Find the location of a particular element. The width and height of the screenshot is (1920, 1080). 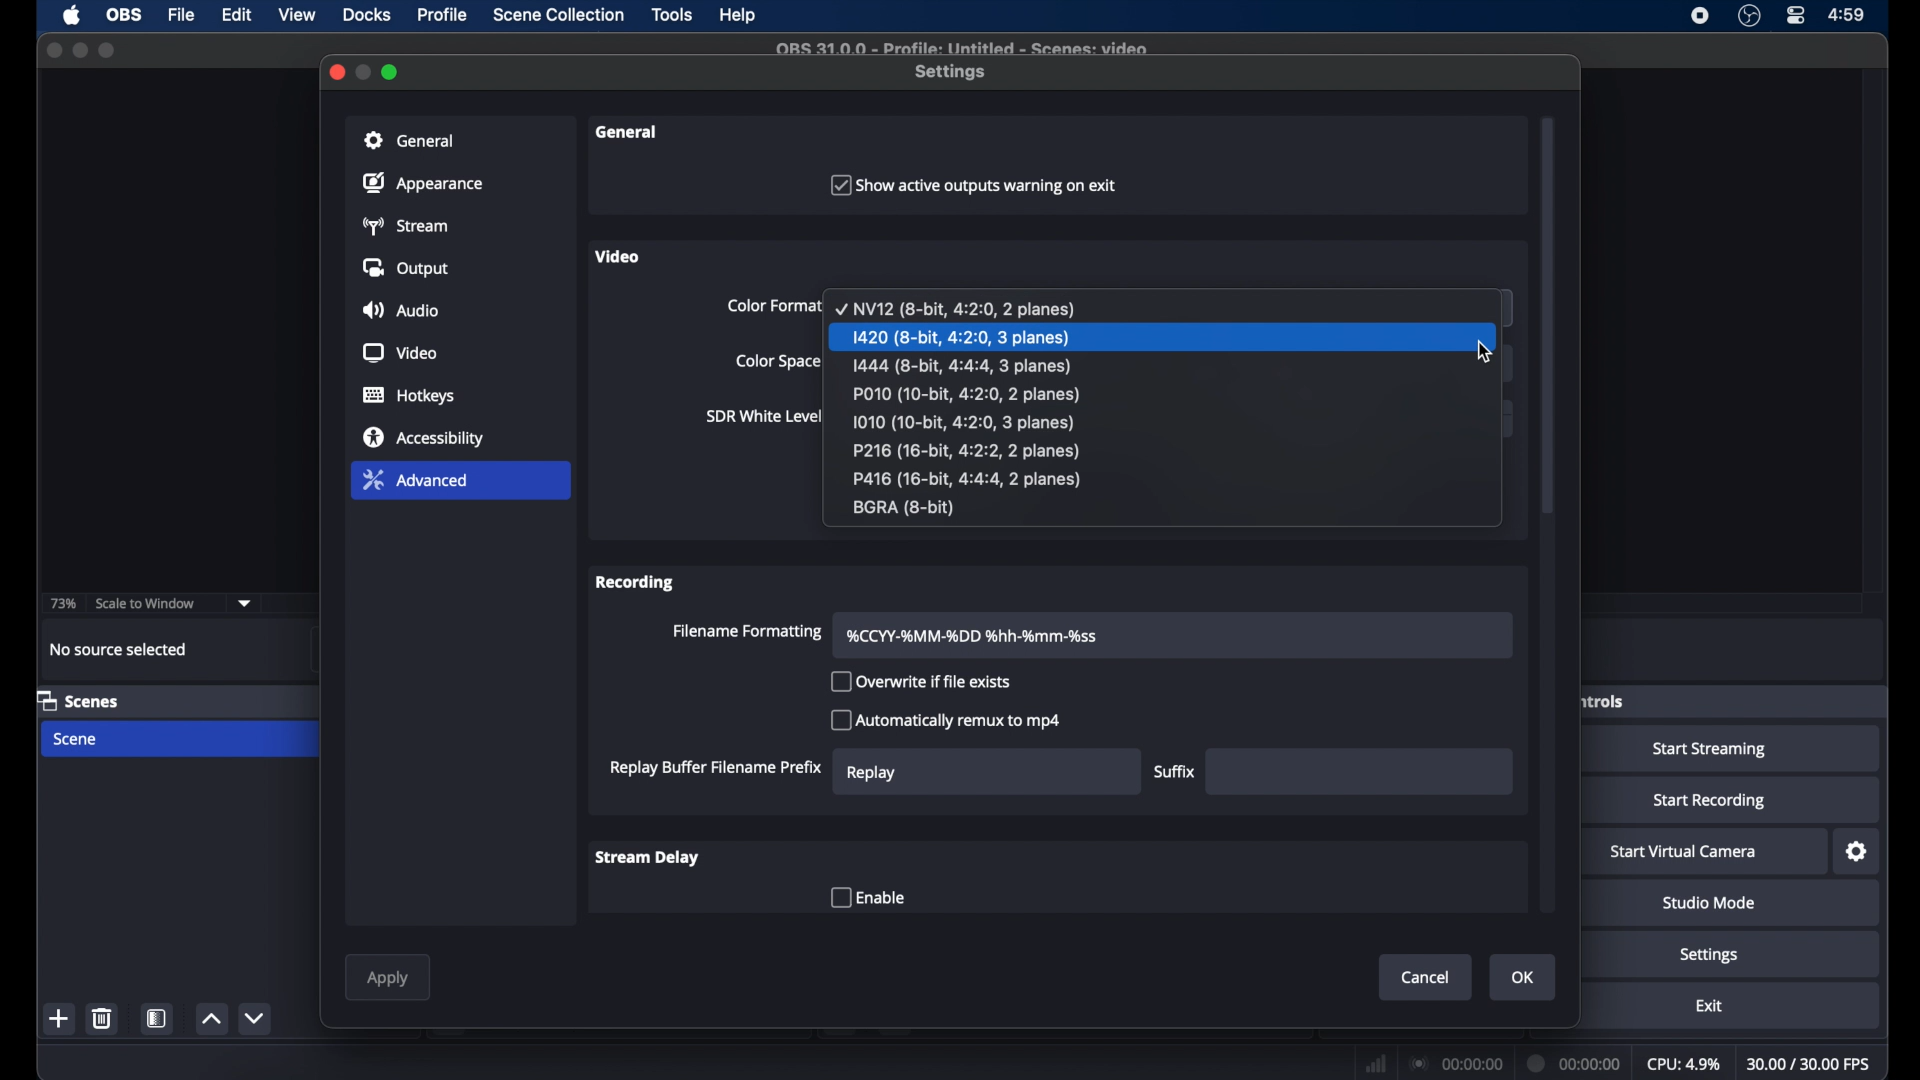

exit is located at coordinates (1709, 1006).